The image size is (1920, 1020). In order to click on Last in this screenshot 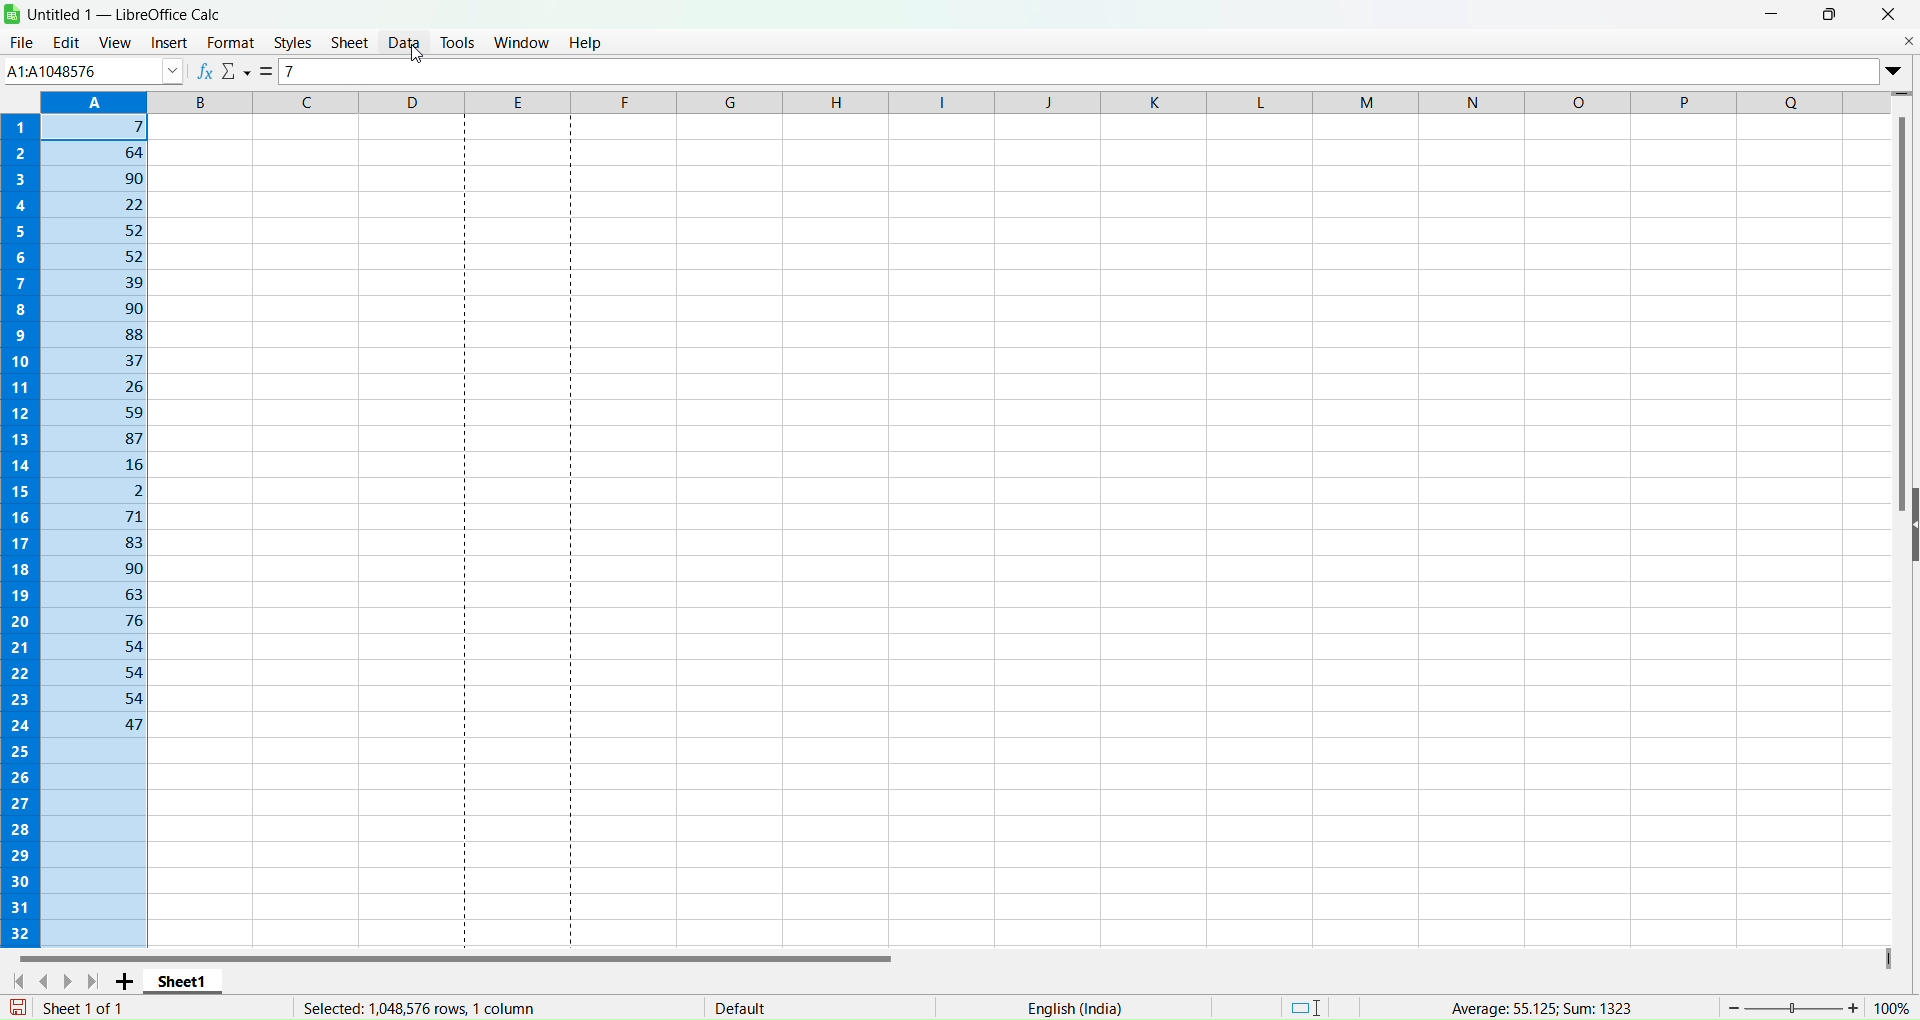, I will do `click(97, 981)`.